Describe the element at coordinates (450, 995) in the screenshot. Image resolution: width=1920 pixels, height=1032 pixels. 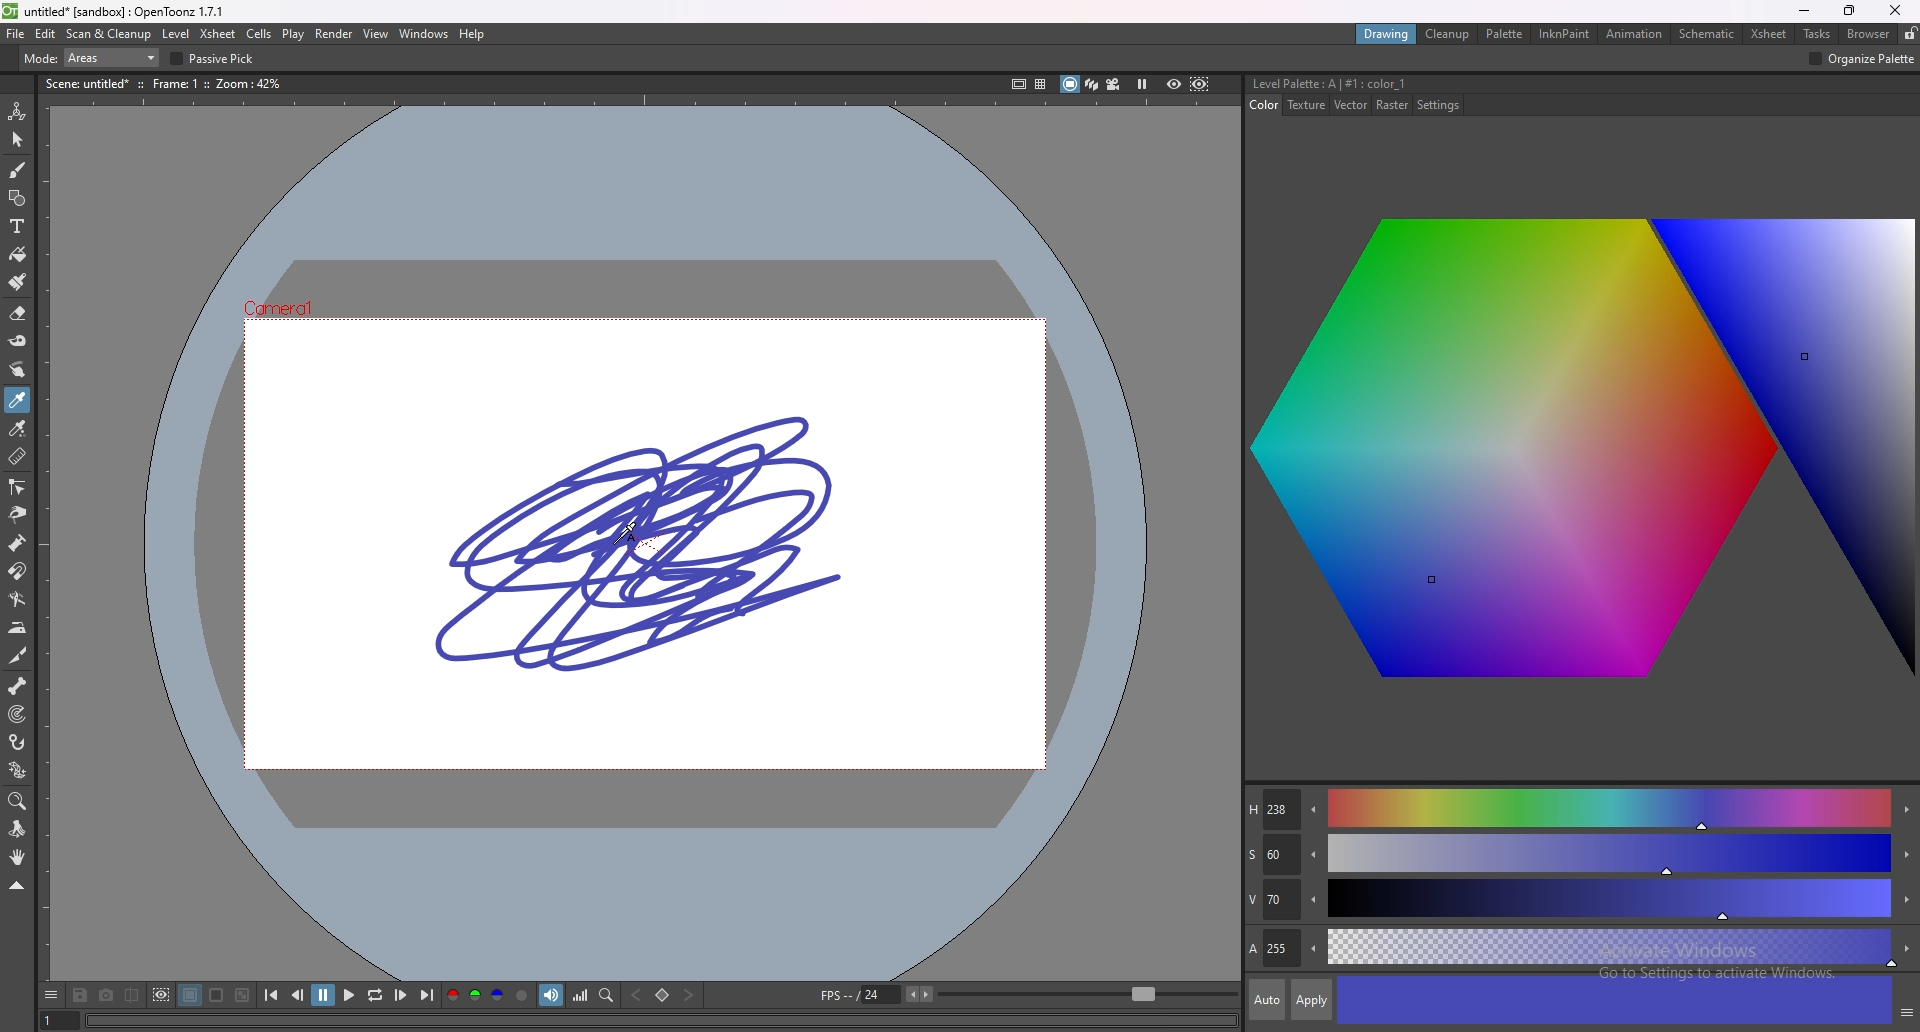
I see `red channel` at that location.